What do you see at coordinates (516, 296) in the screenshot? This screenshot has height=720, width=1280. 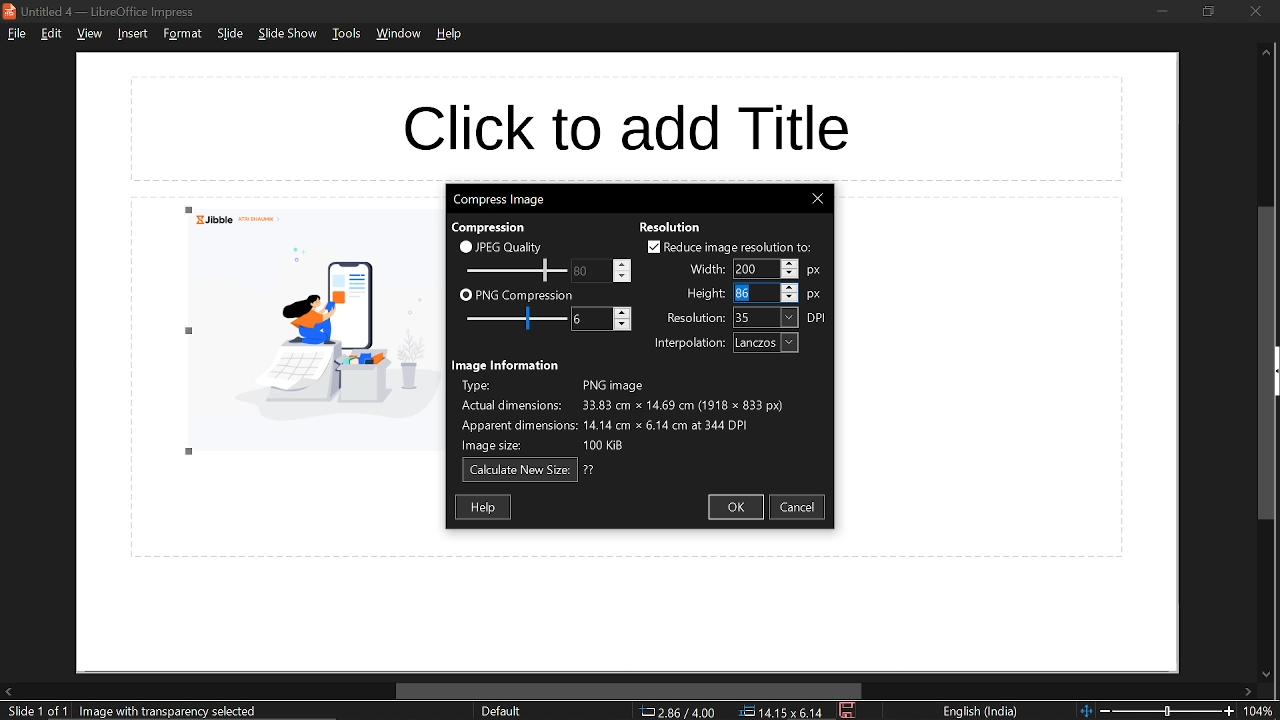 I see `PNG compression` at bounding box center [516, 296].